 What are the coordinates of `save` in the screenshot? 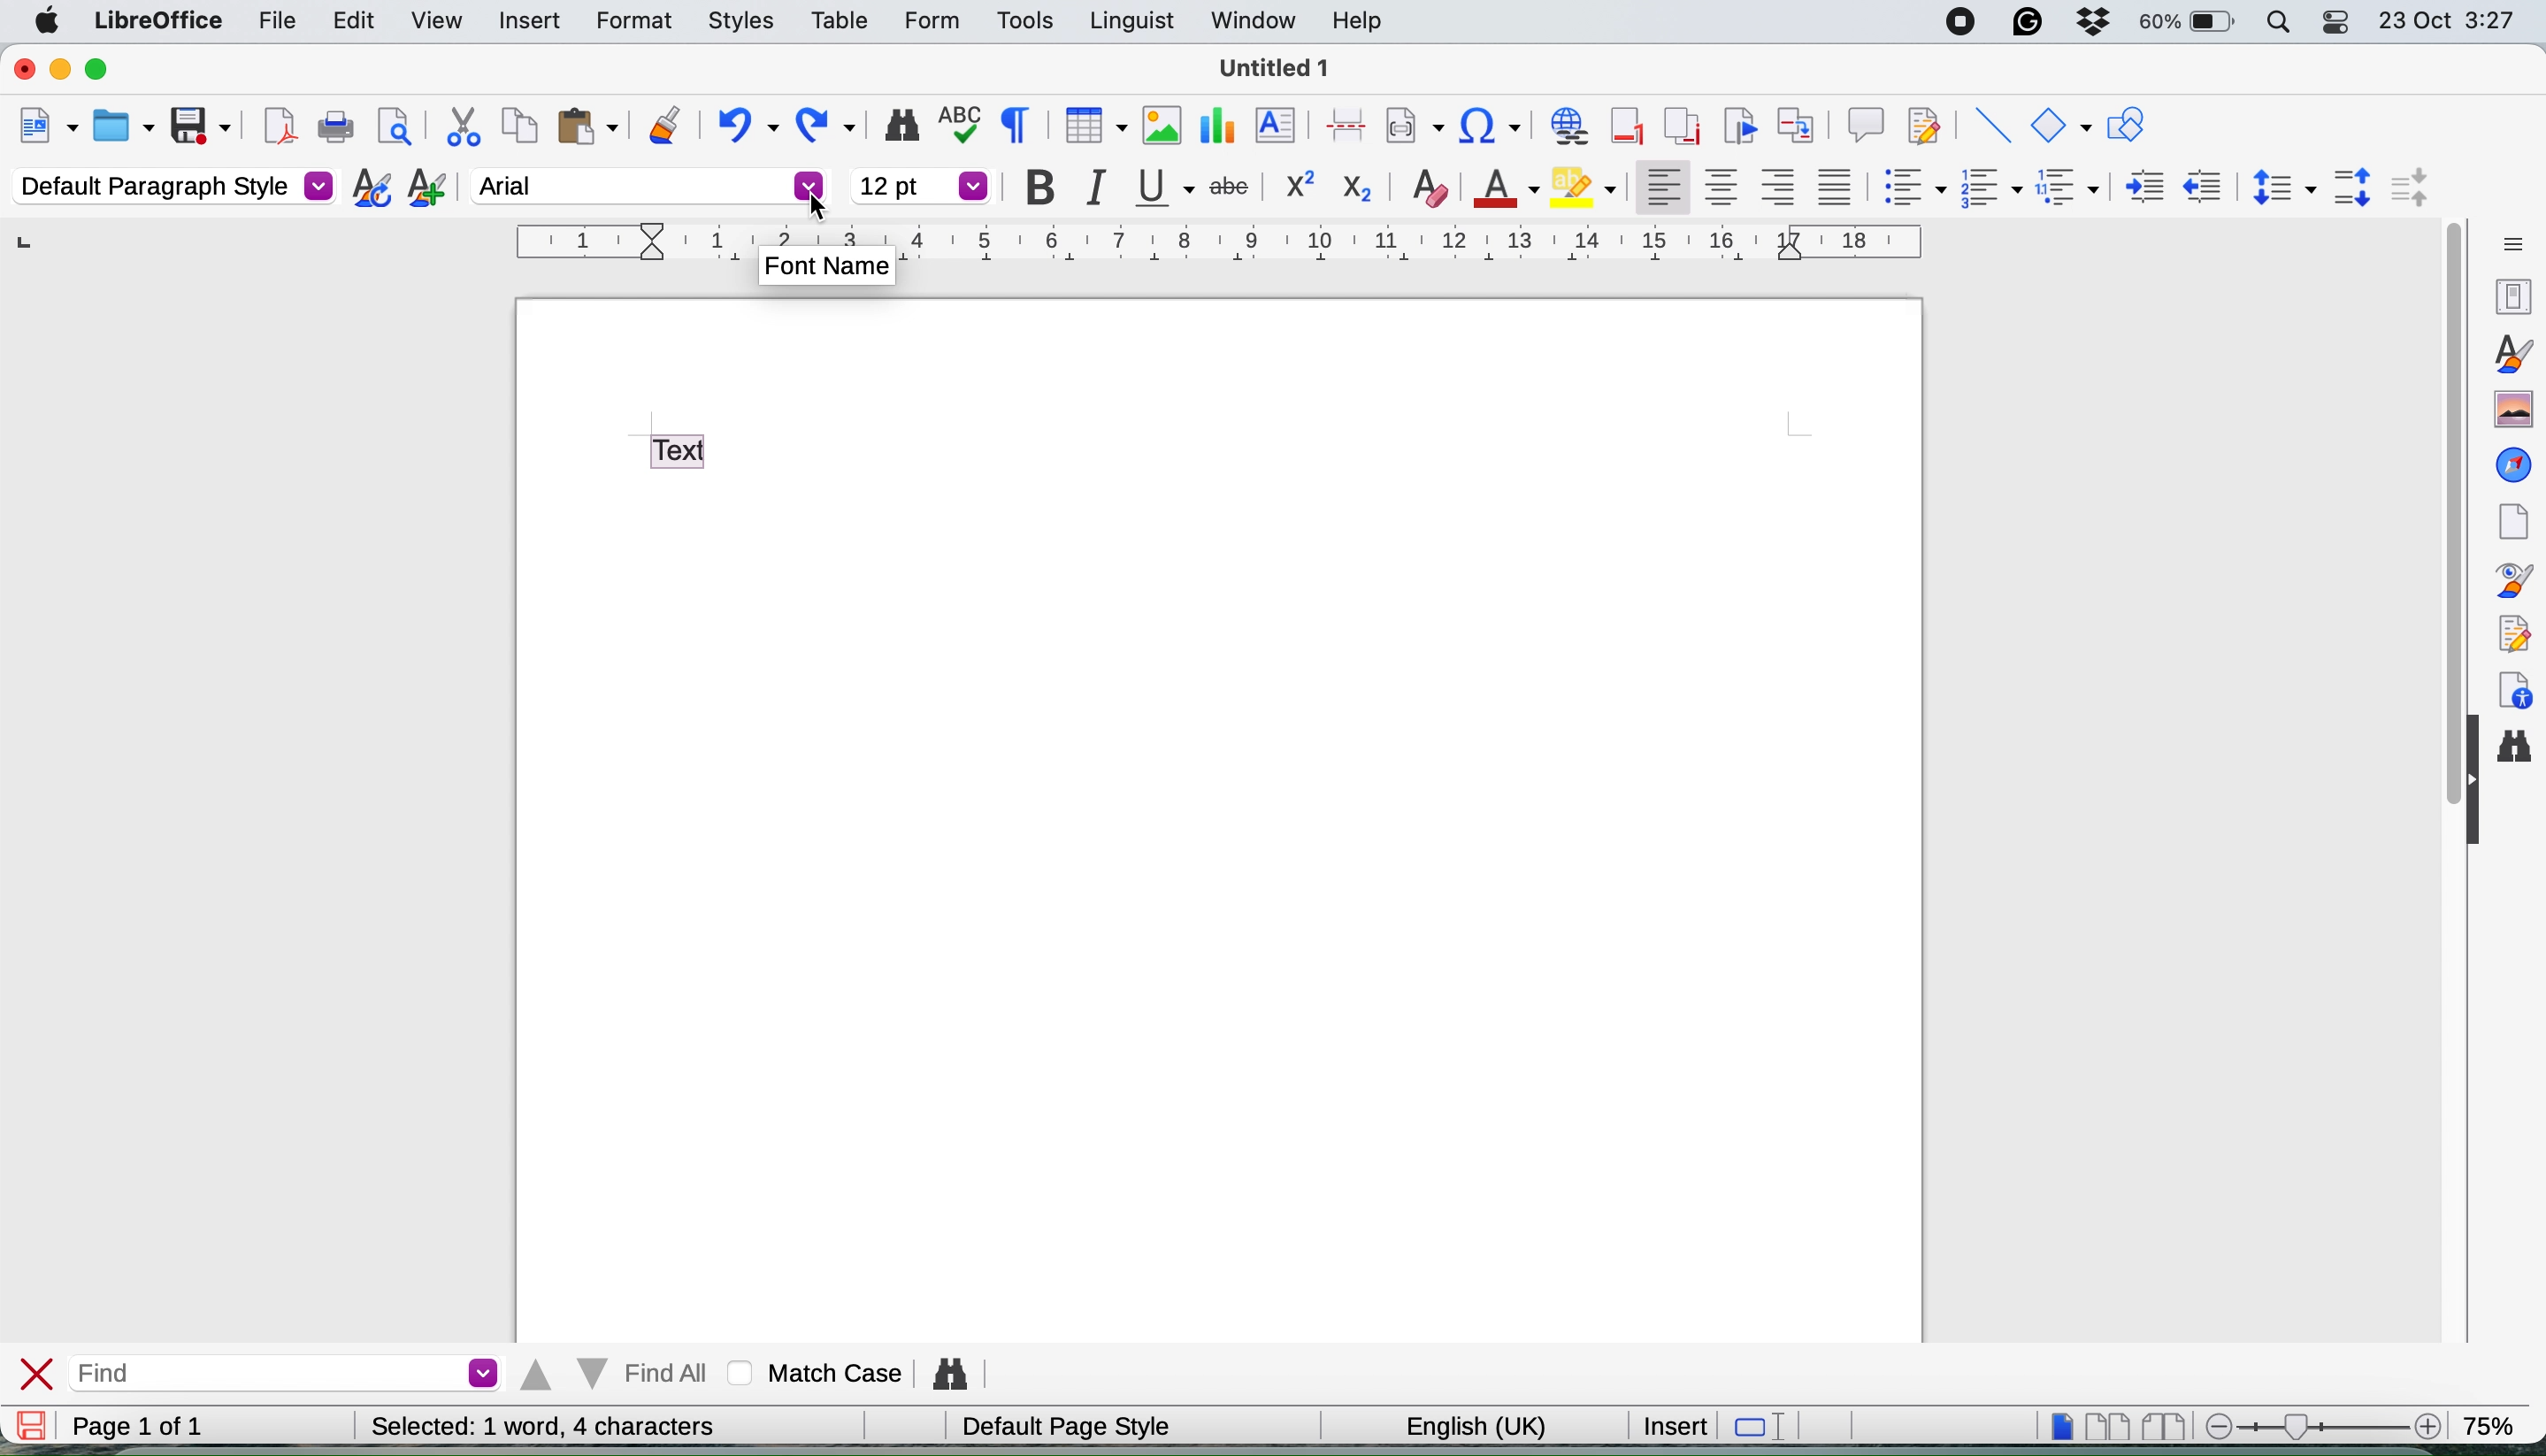 It's located at (33, 1425).